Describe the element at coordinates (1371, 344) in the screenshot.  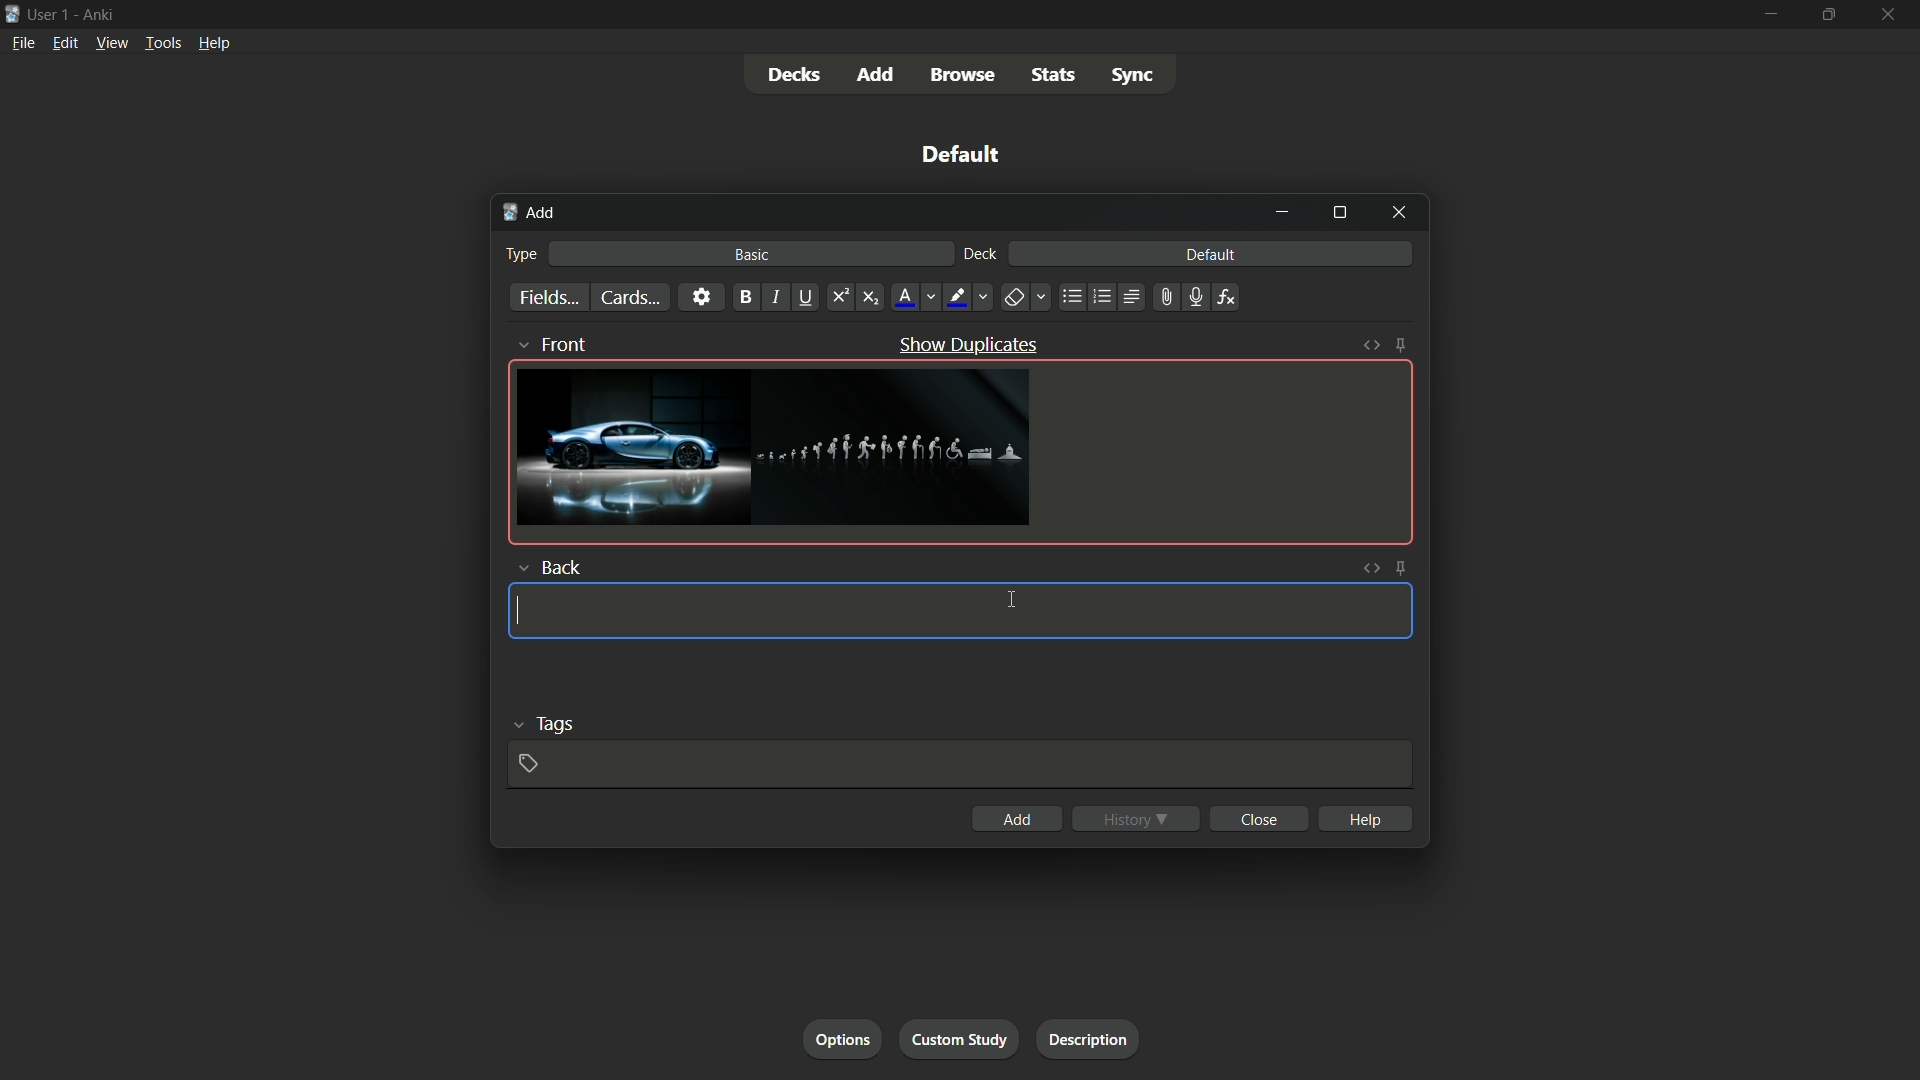
I see `toggle html editor` at that location.